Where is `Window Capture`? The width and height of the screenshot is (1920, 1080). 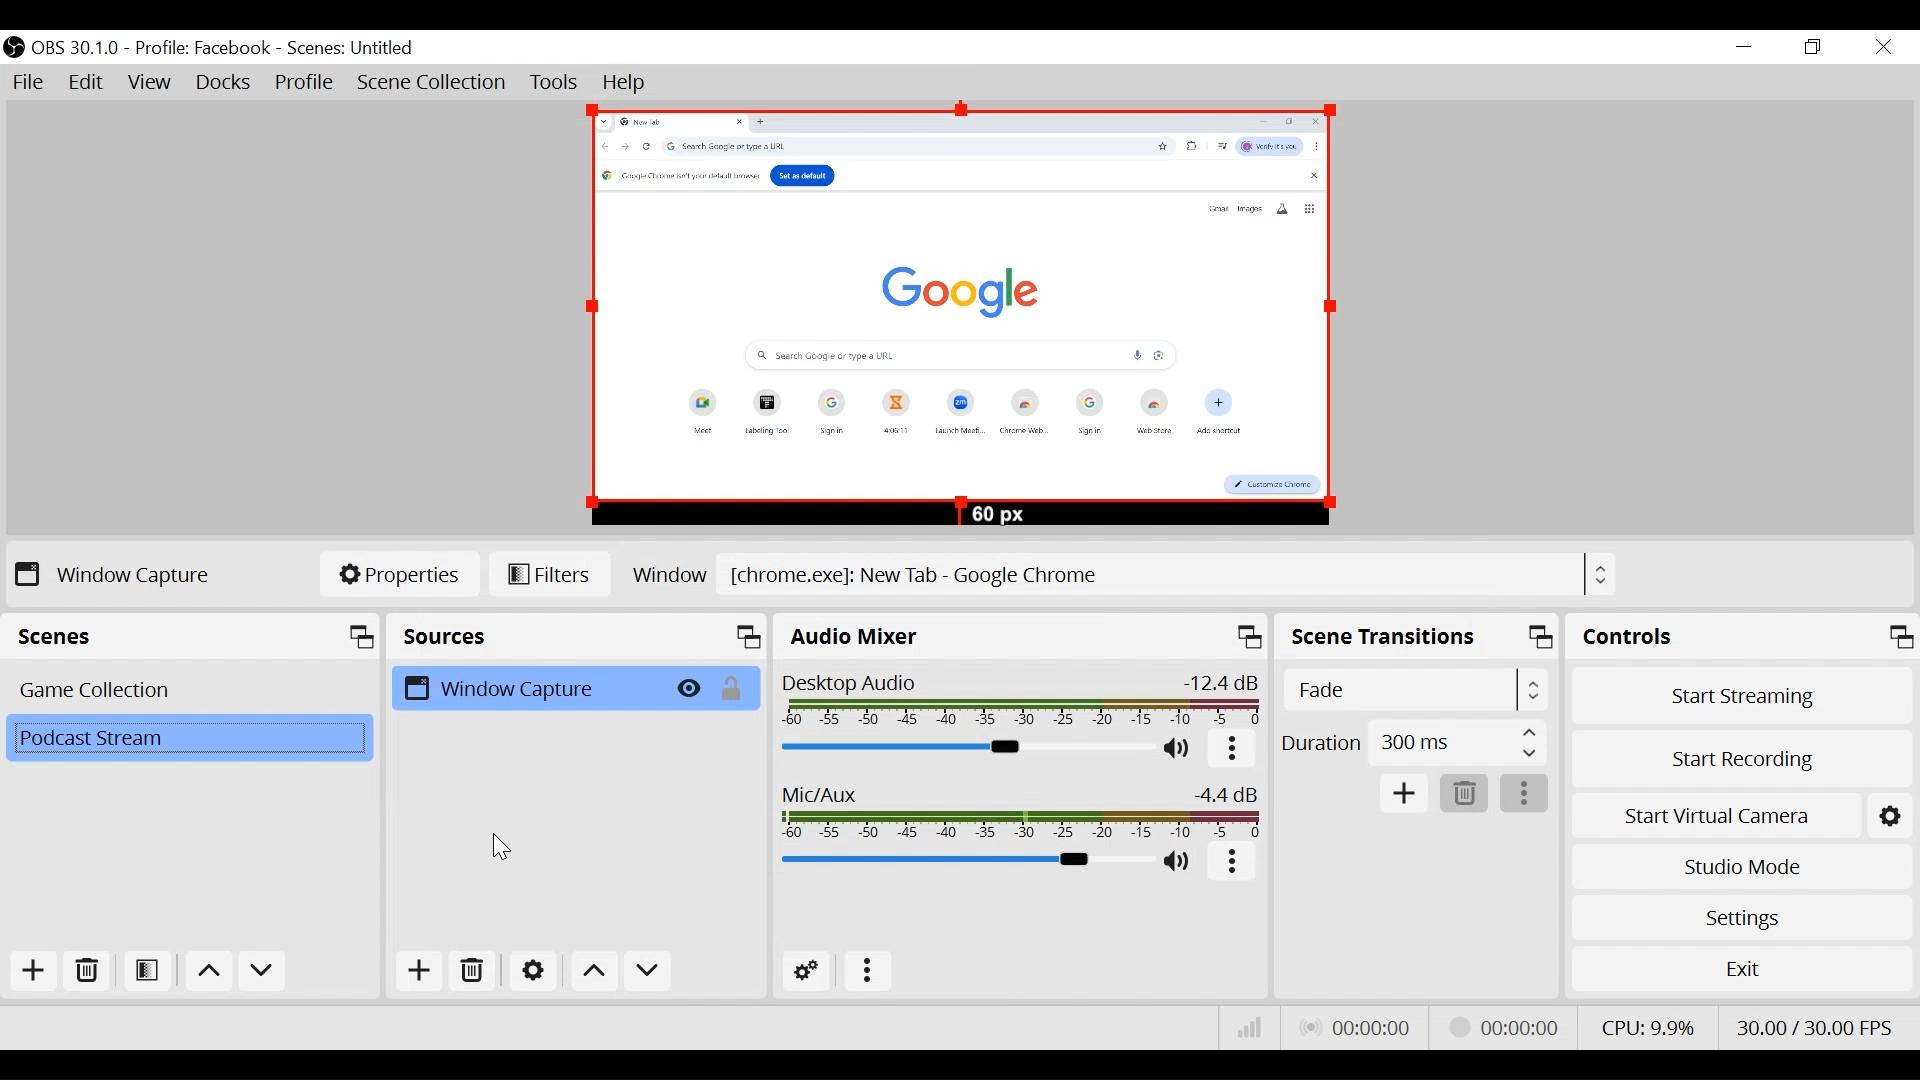
Window Capture is located at coordinates (530, 688).